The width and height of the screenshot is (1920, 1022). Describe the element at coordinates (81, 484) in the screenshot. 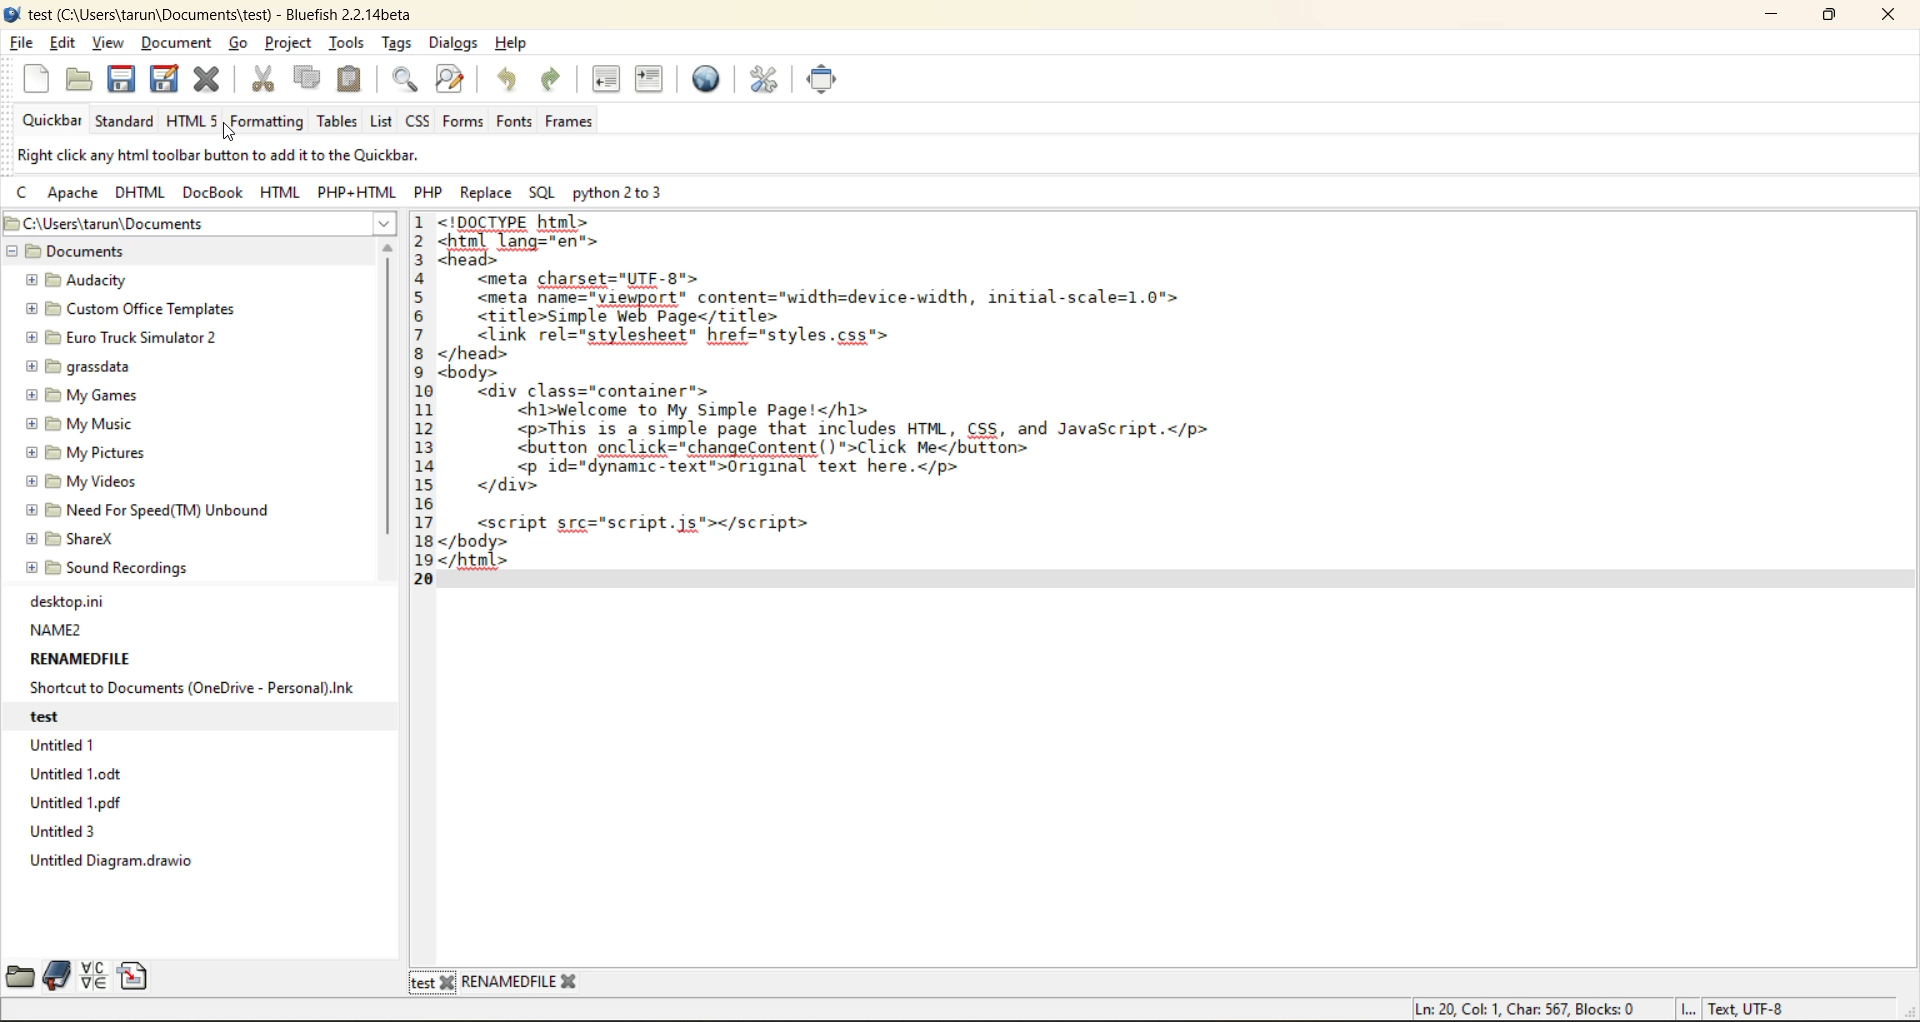

I see `® 3 My Videos` at that location.